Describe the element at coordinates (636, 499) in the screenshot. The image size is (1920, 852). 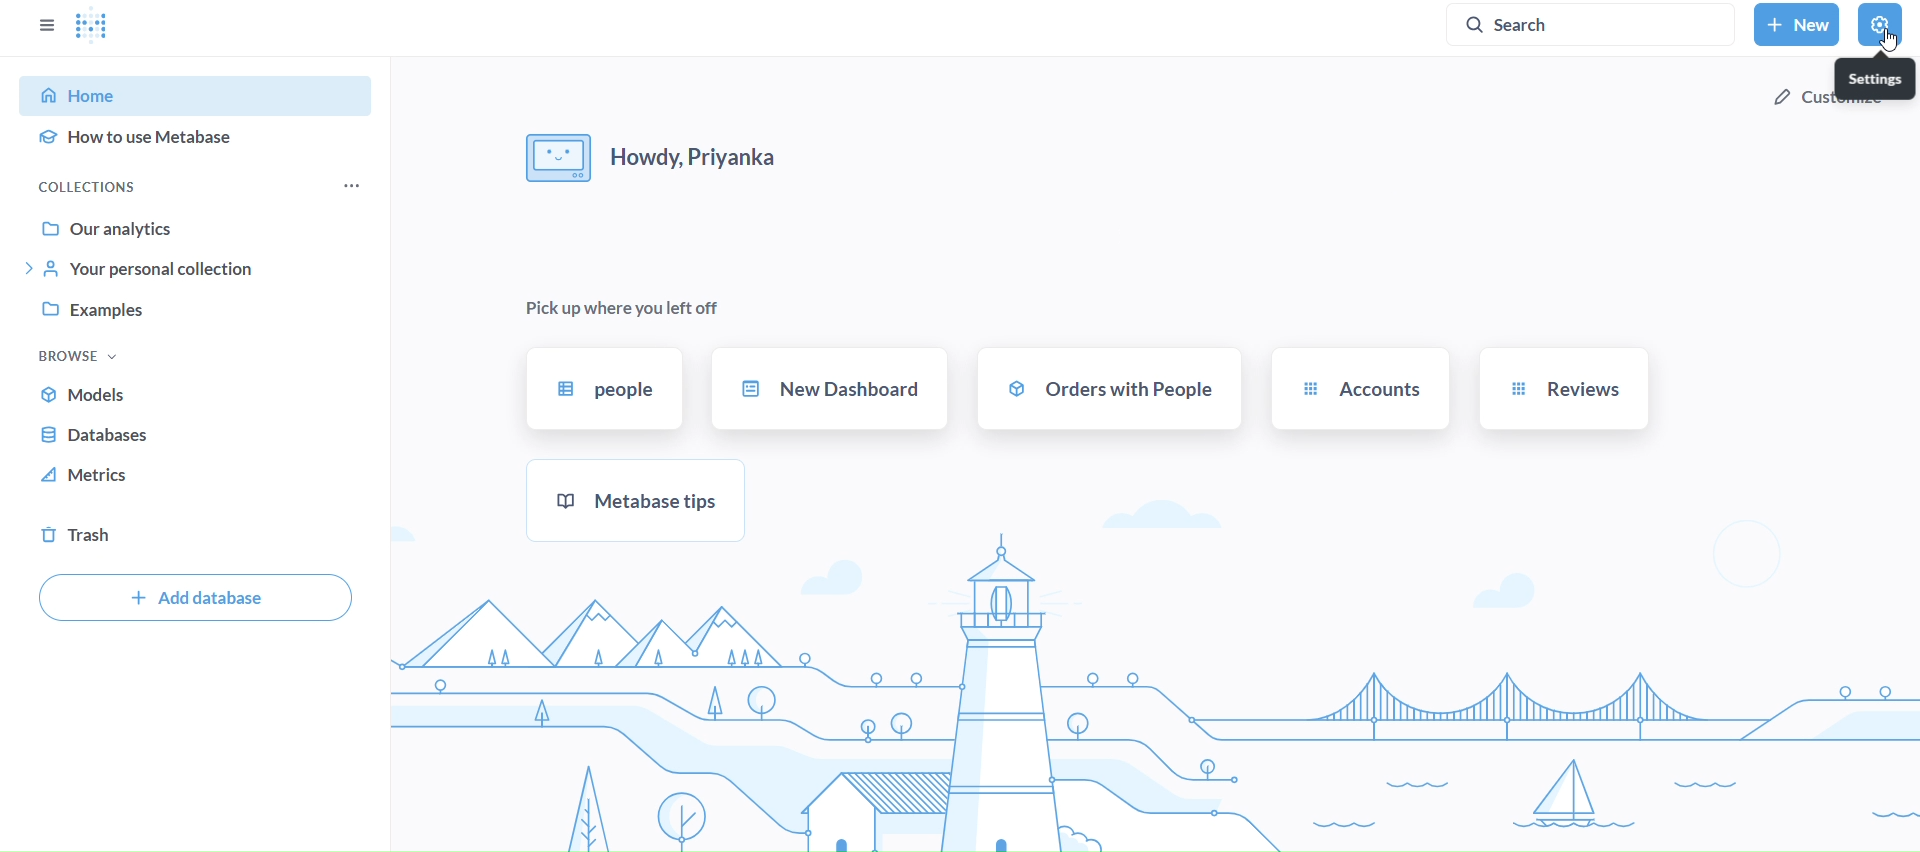
I see `metabase` at that location.